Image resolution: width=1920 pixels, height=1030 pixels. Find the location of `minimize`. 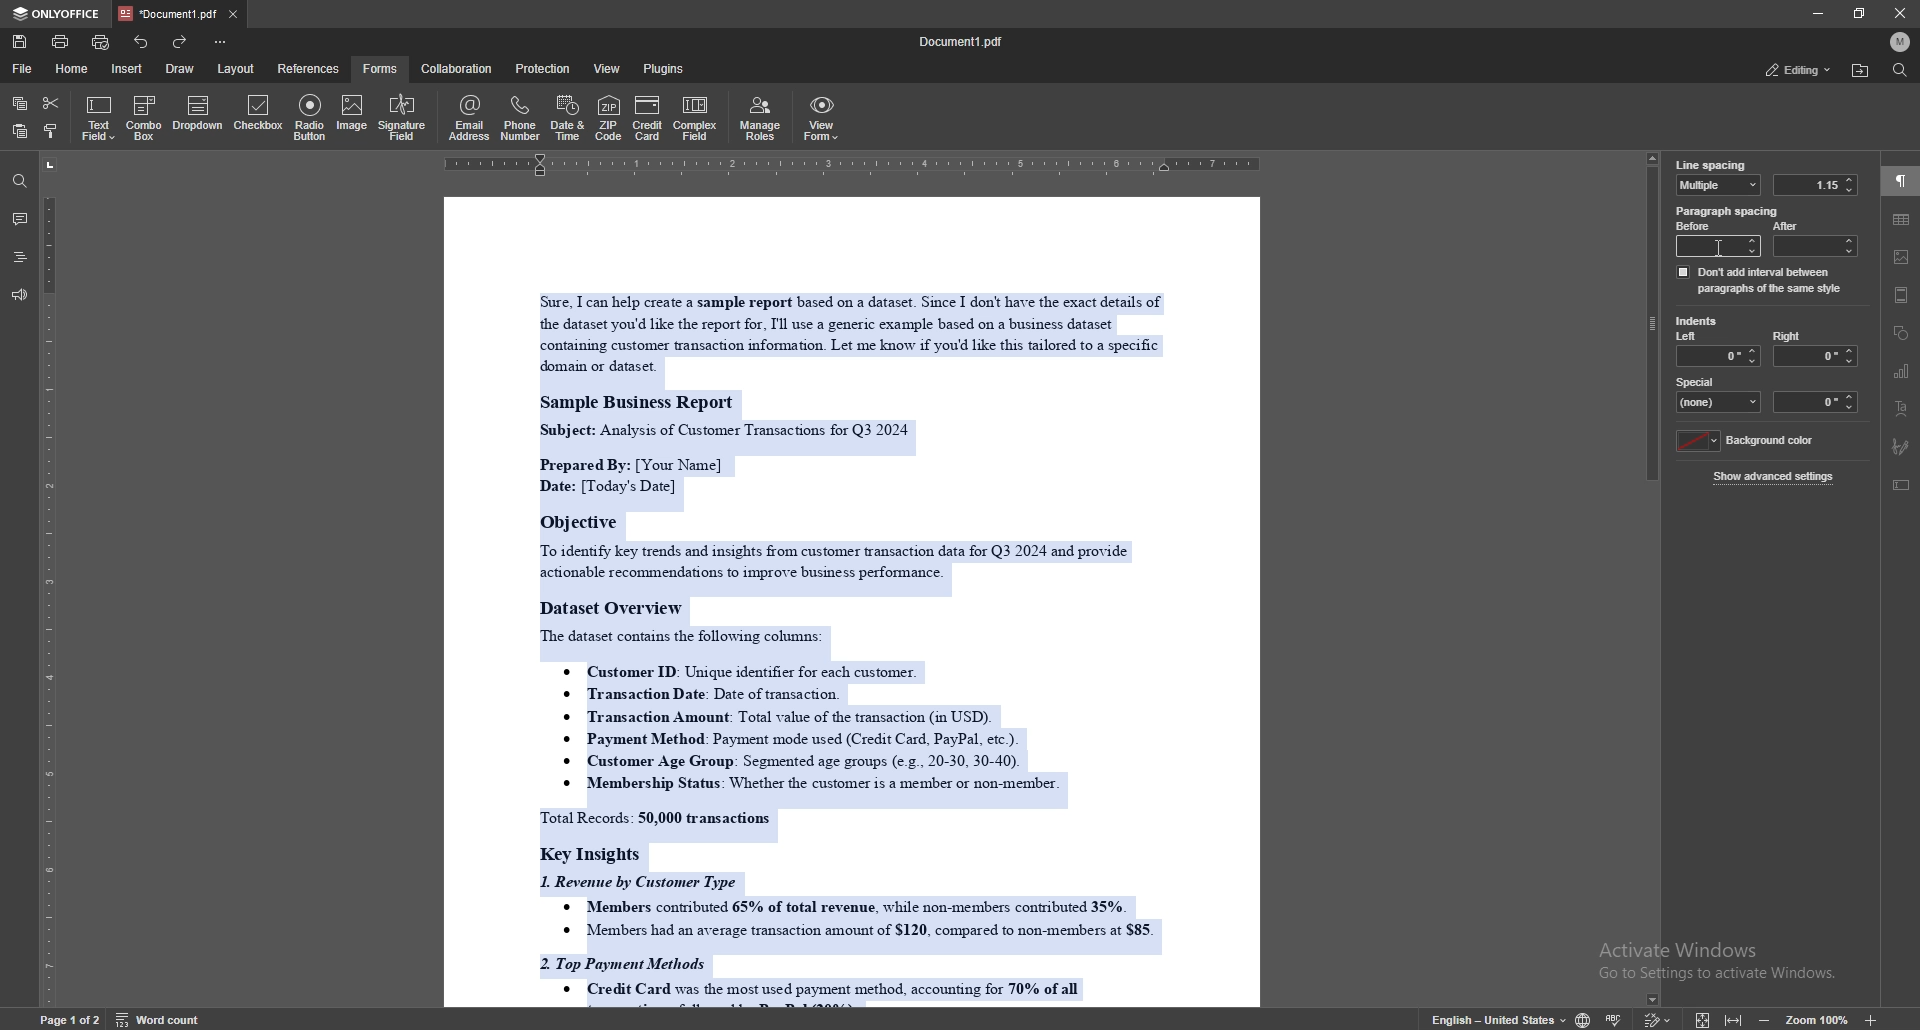

minimize is located at coordinates (1817, 13).